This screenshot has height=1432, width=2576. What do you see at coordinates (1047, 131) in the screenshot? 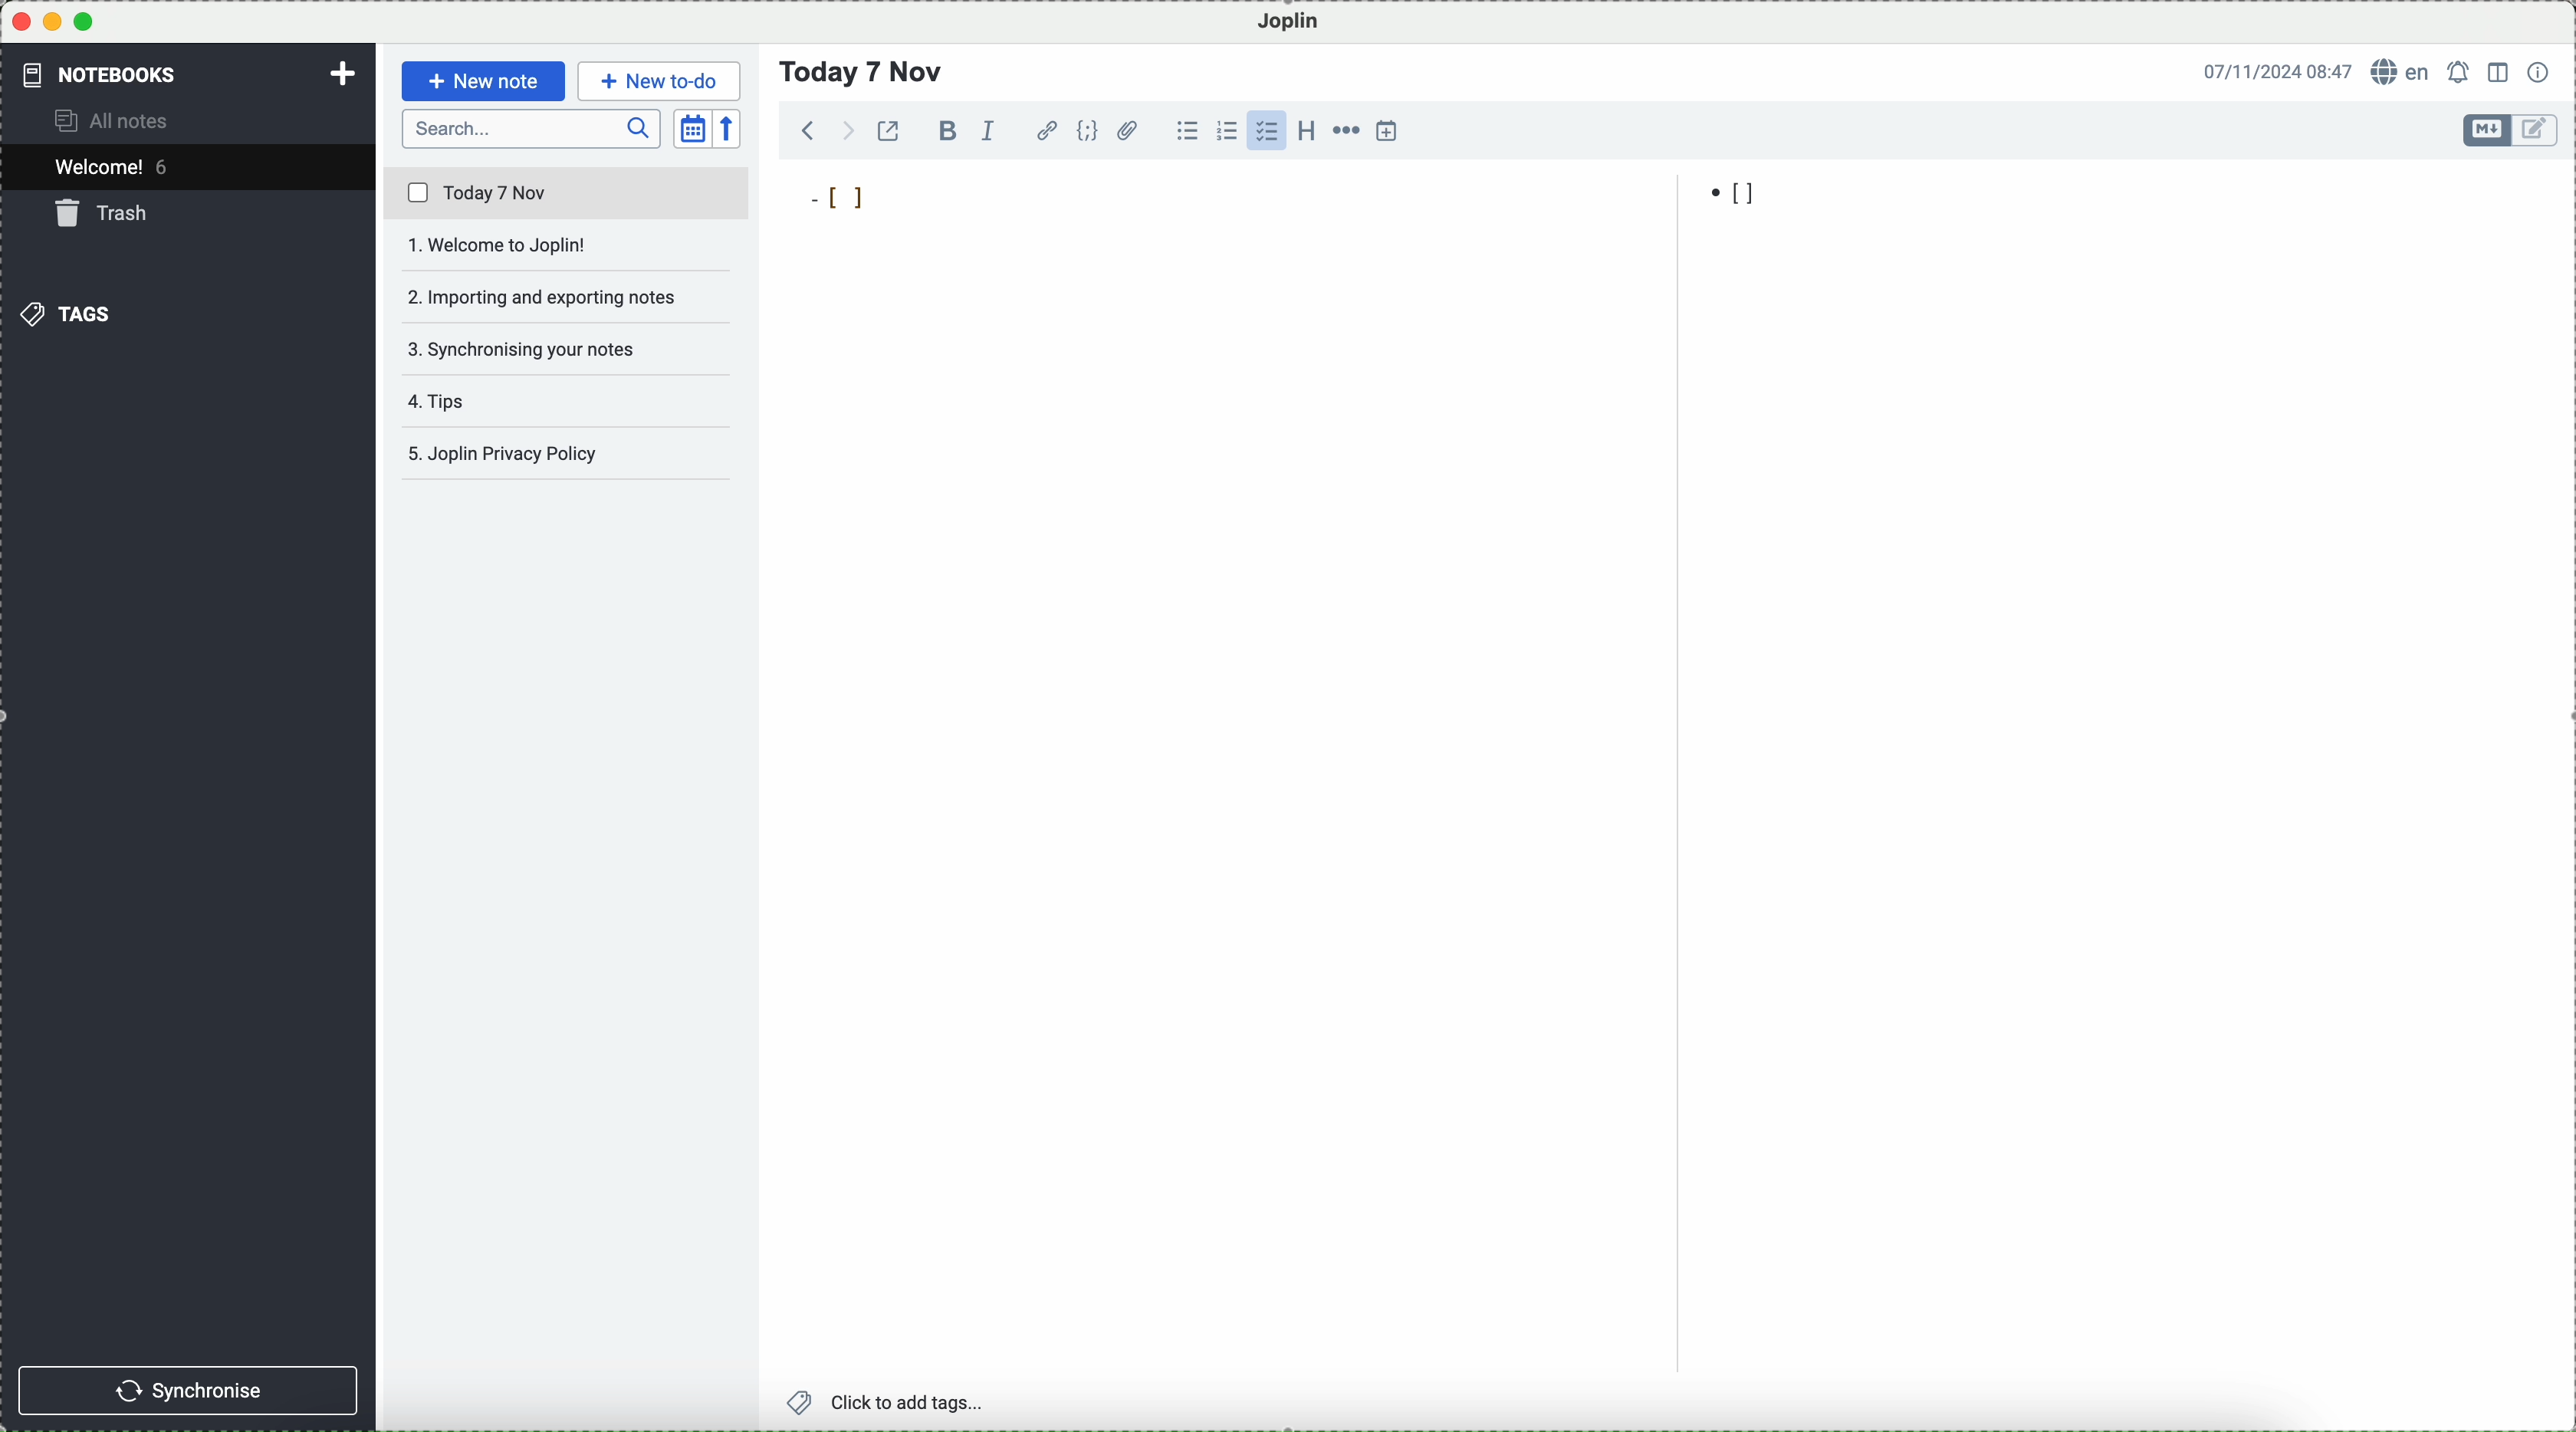
I see `hyperlink` at bounding box center [1047, 131].